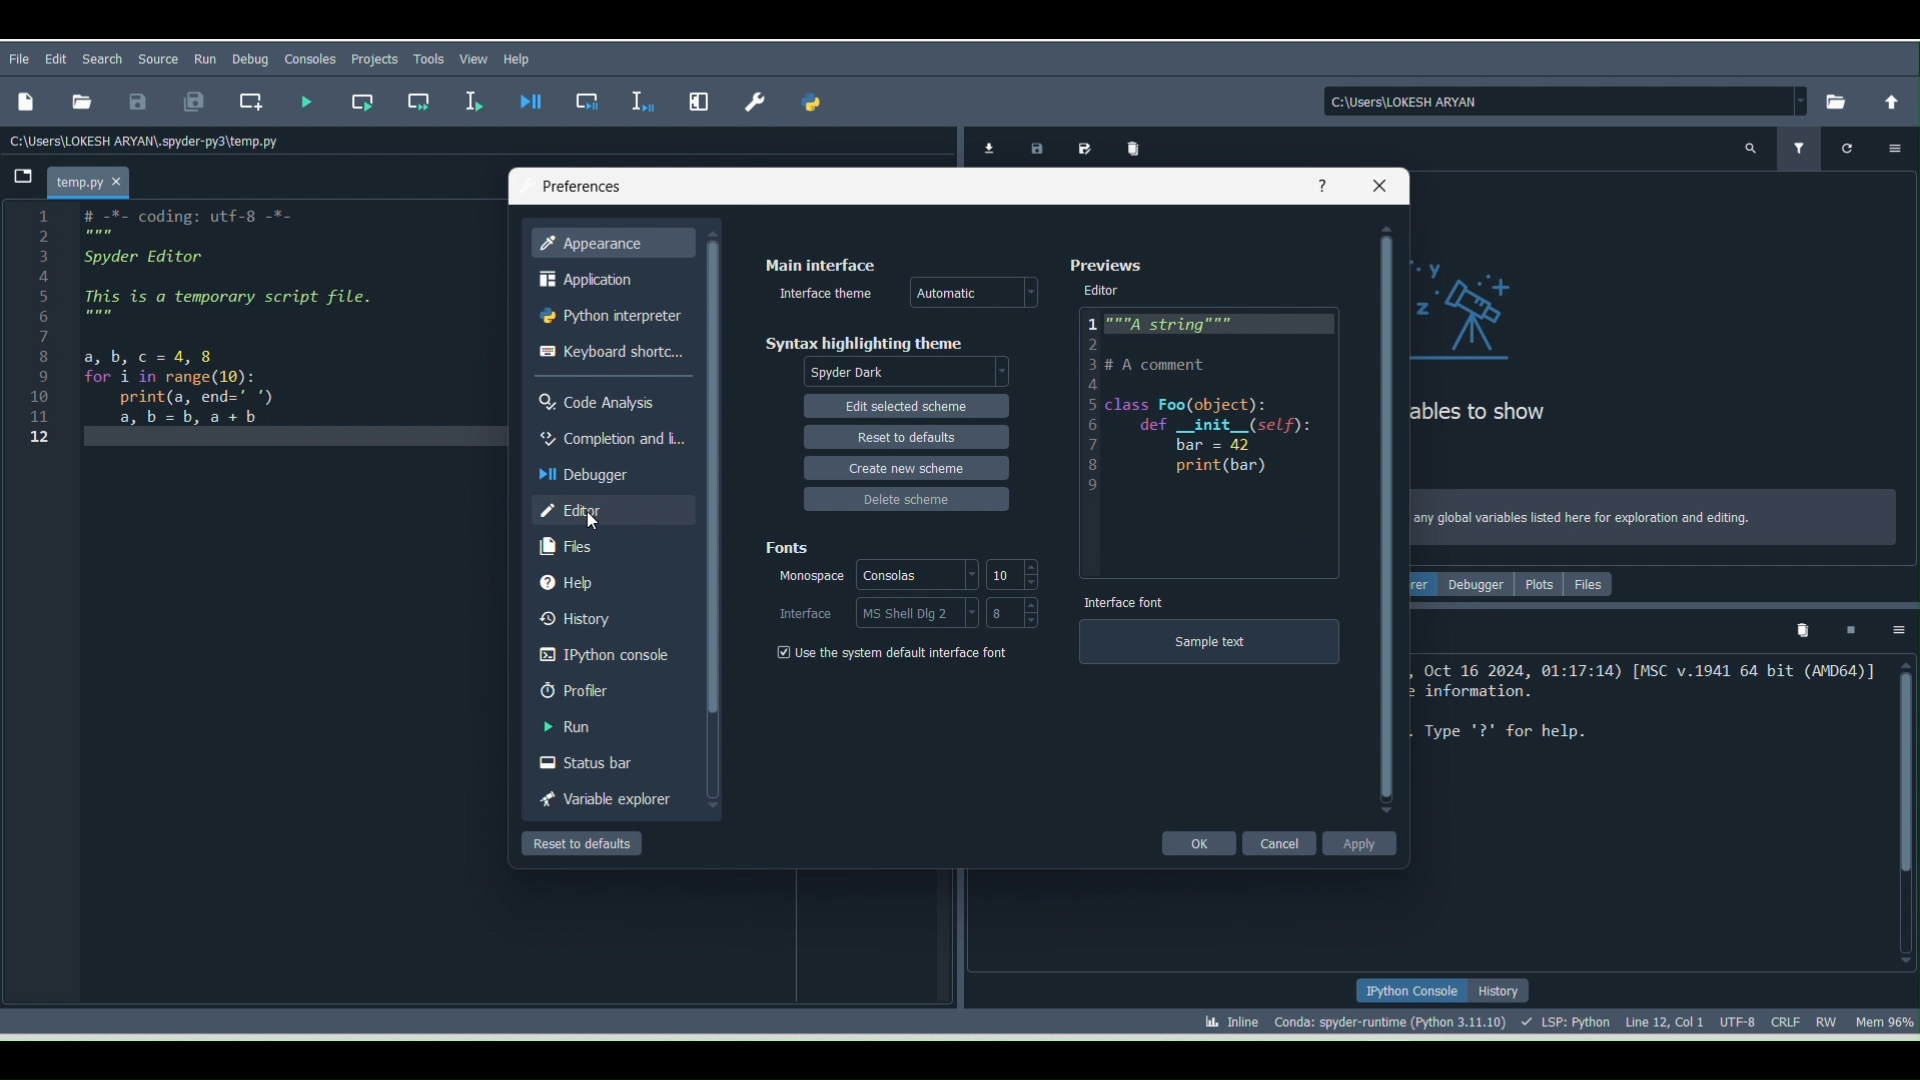  I want to click on Apply, so click(1367, 845).